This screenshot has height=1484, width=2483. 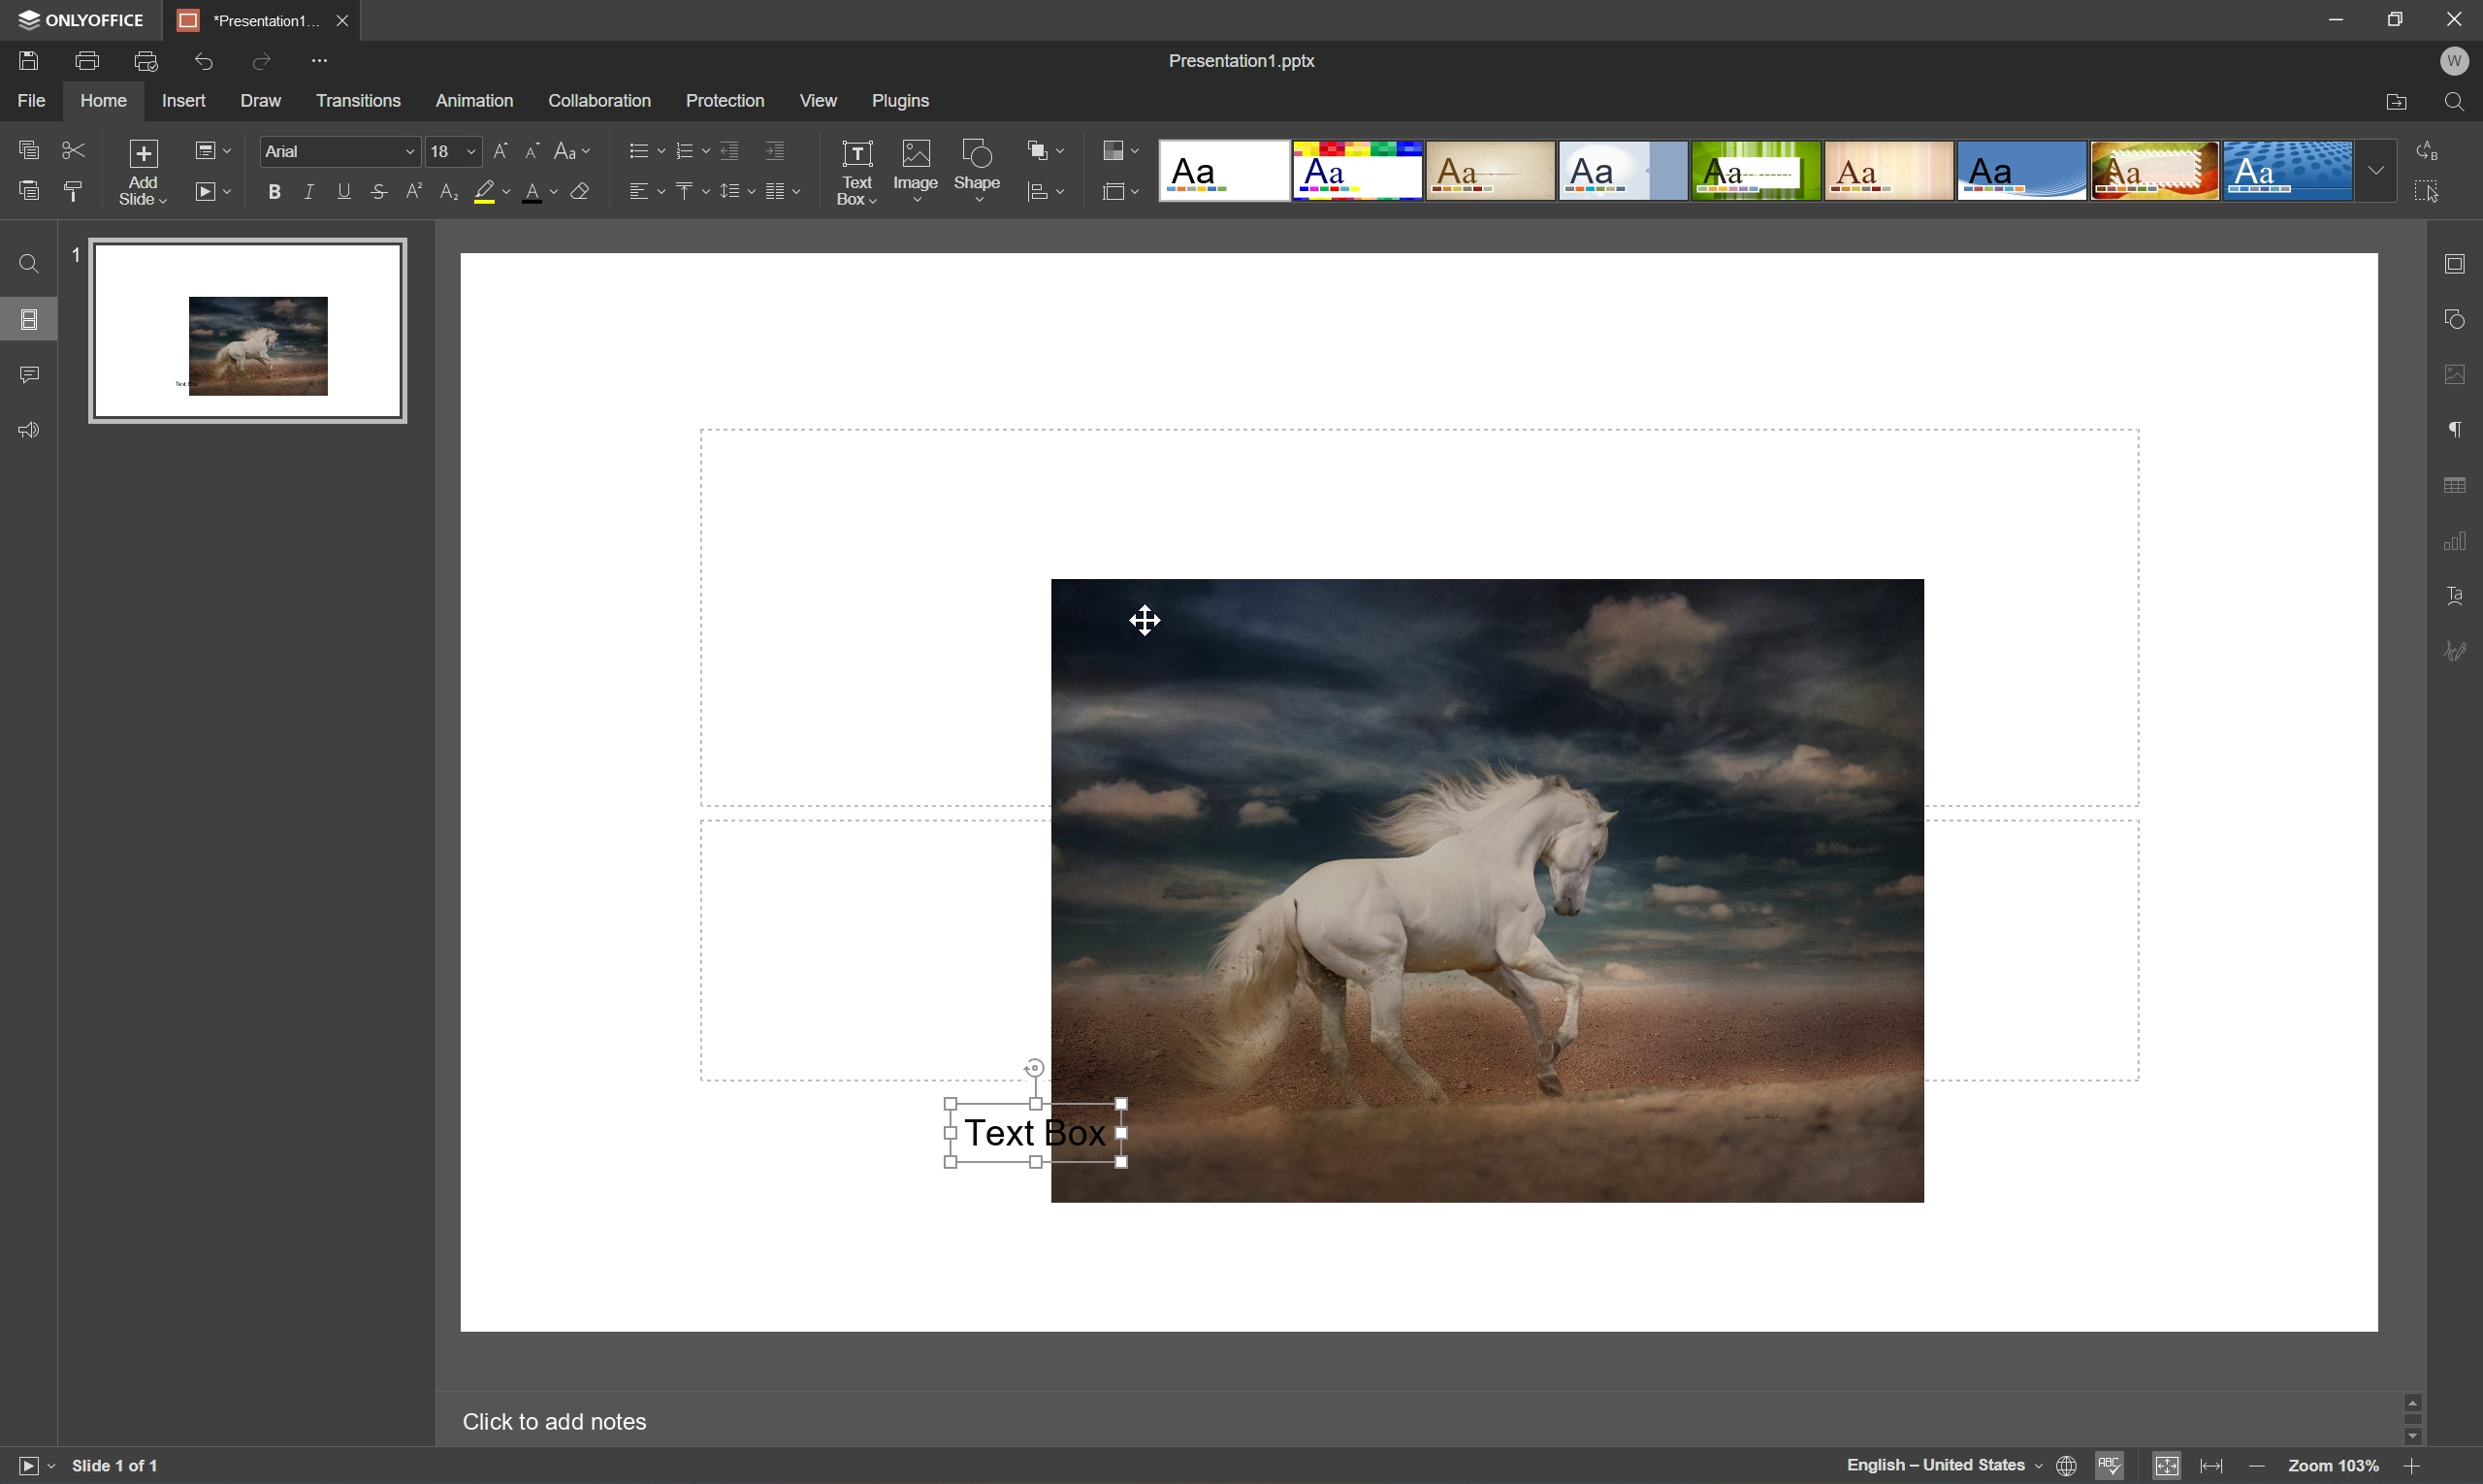 What do you see at coordinates (1363, 170) in the screenshot?
I see `Basic` at bounding box center [1363, 170].